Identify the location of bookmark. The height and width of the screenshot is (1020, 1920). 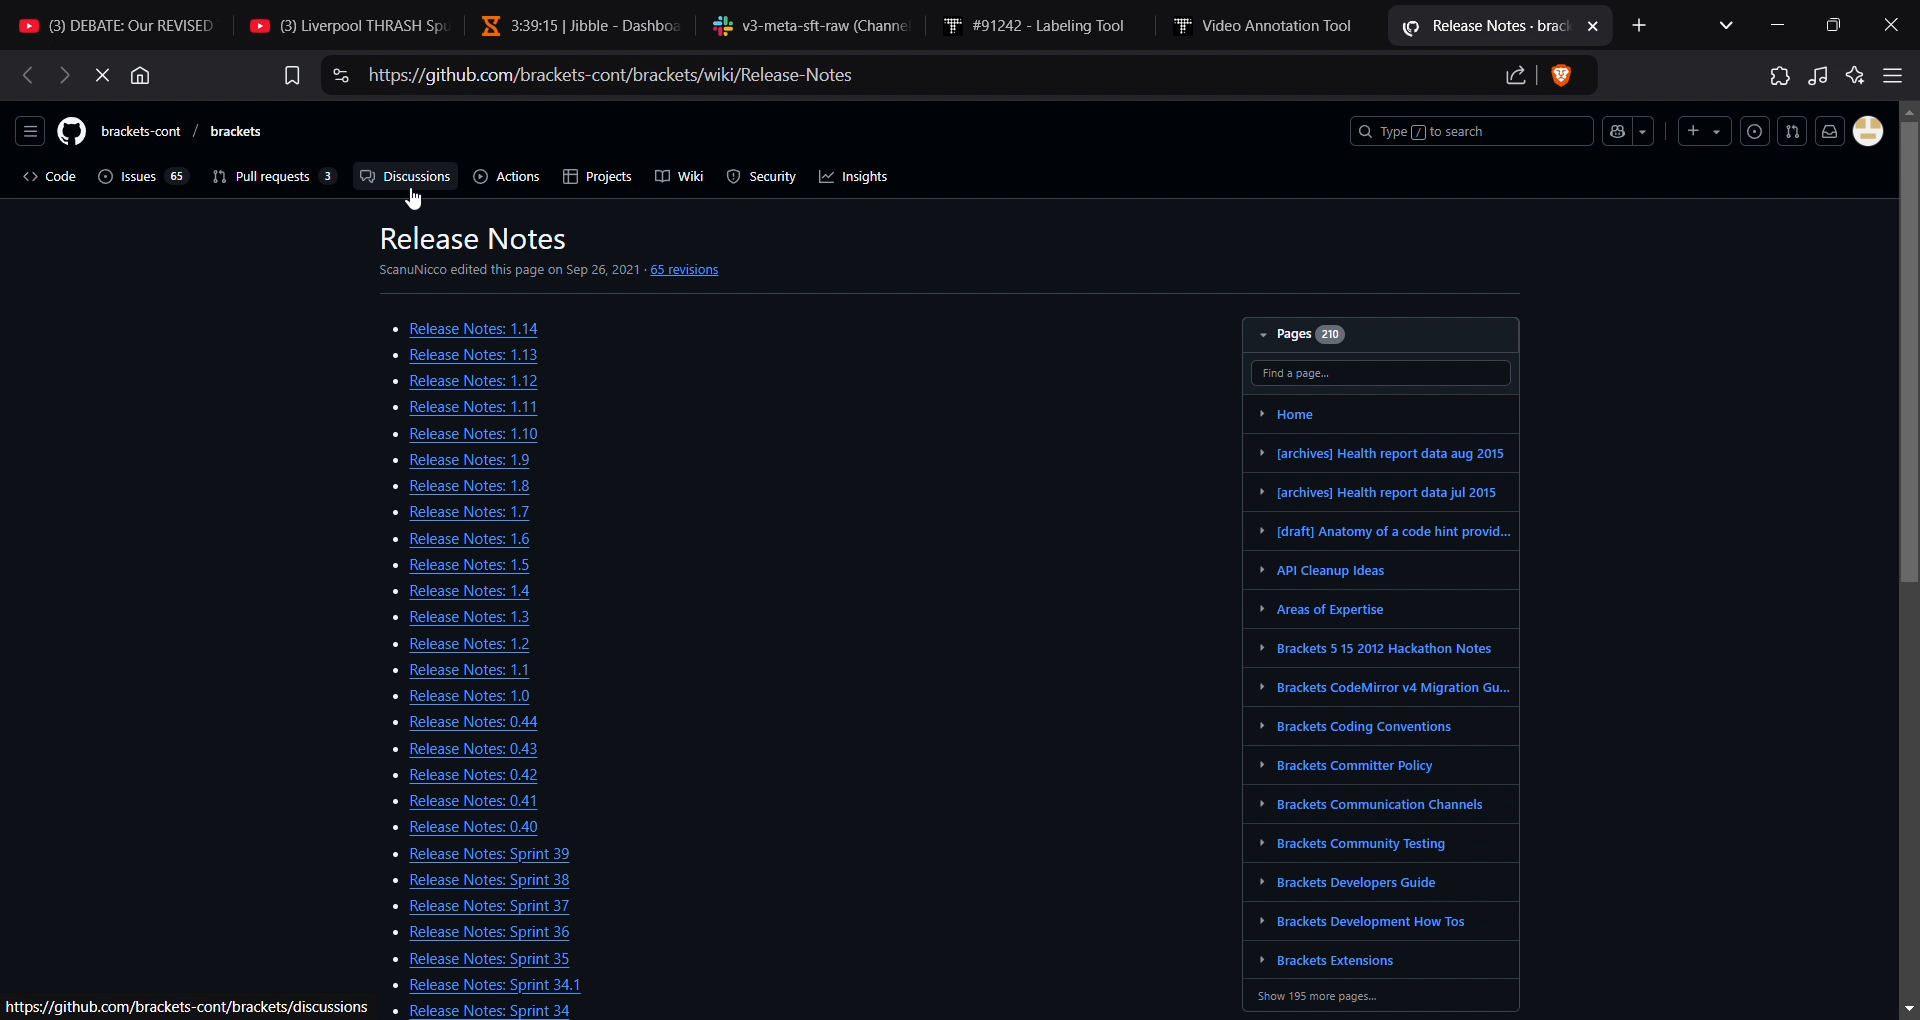
(288, 74).